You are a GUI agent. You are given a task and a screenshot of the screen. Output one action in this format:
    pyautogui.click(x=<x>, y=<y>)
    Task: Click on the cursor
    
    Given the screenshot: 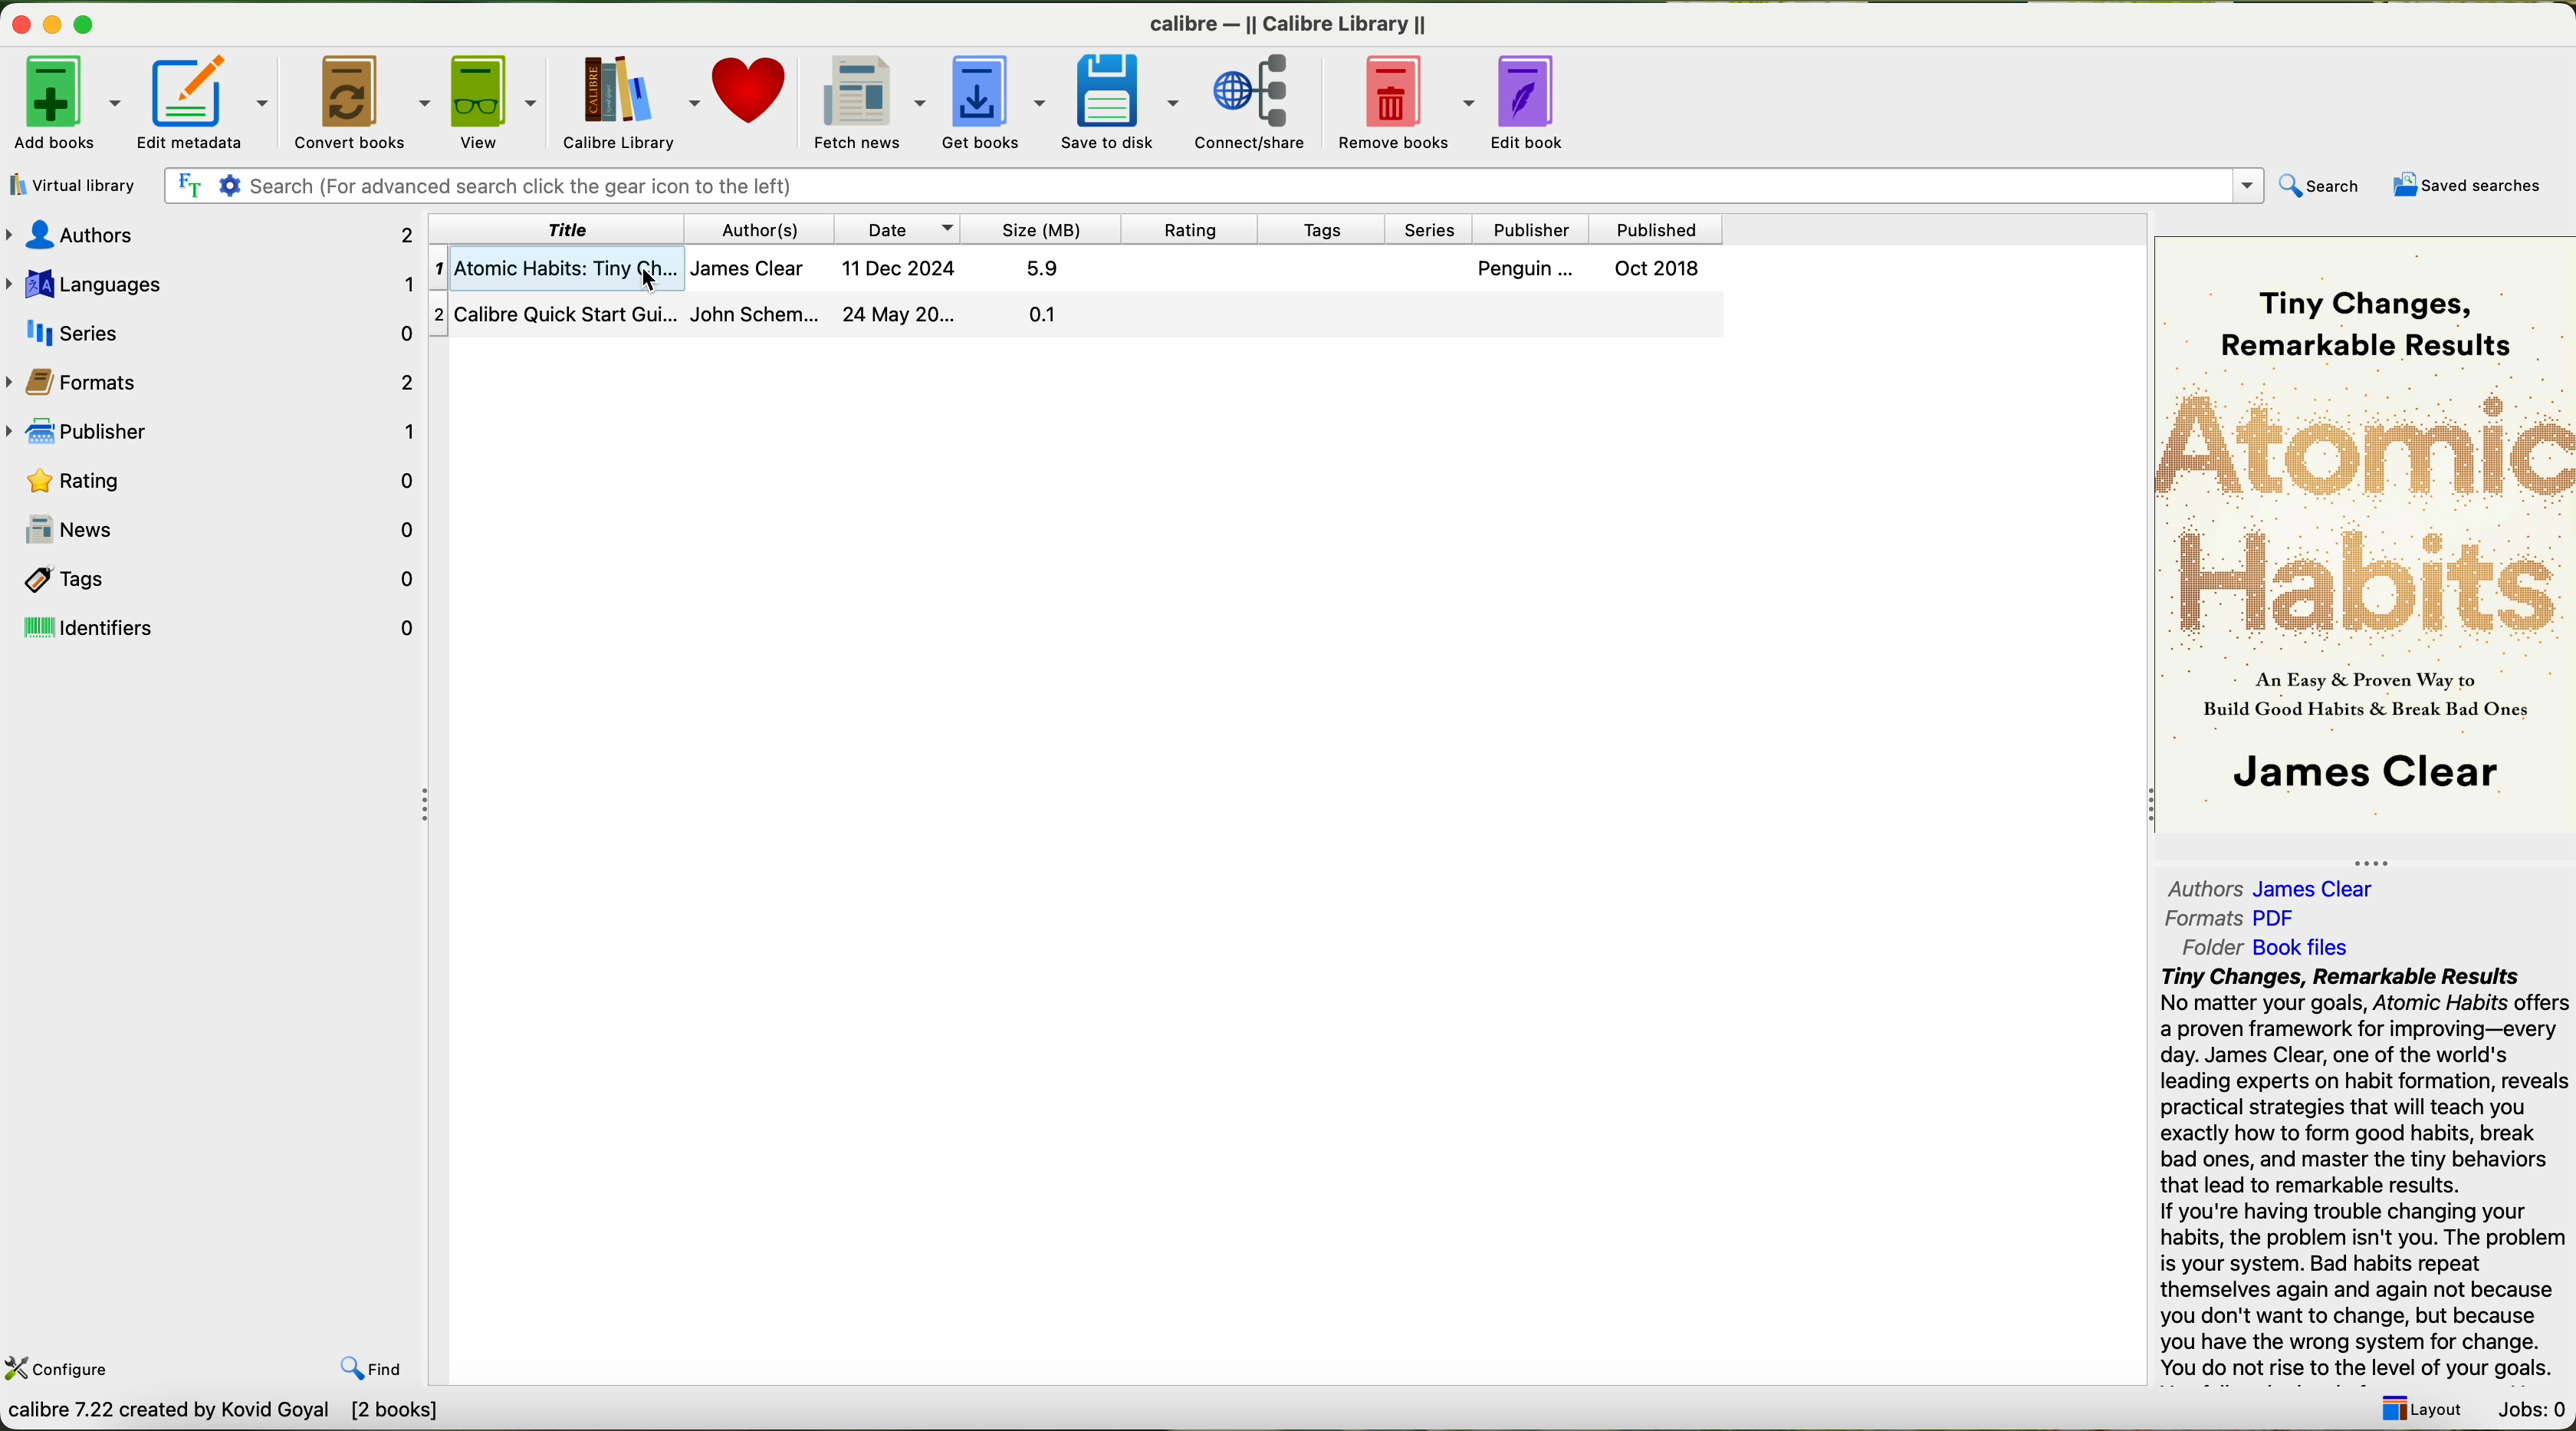 What is the action you would take?
    pyautogui.click(x=652, y=280)
    